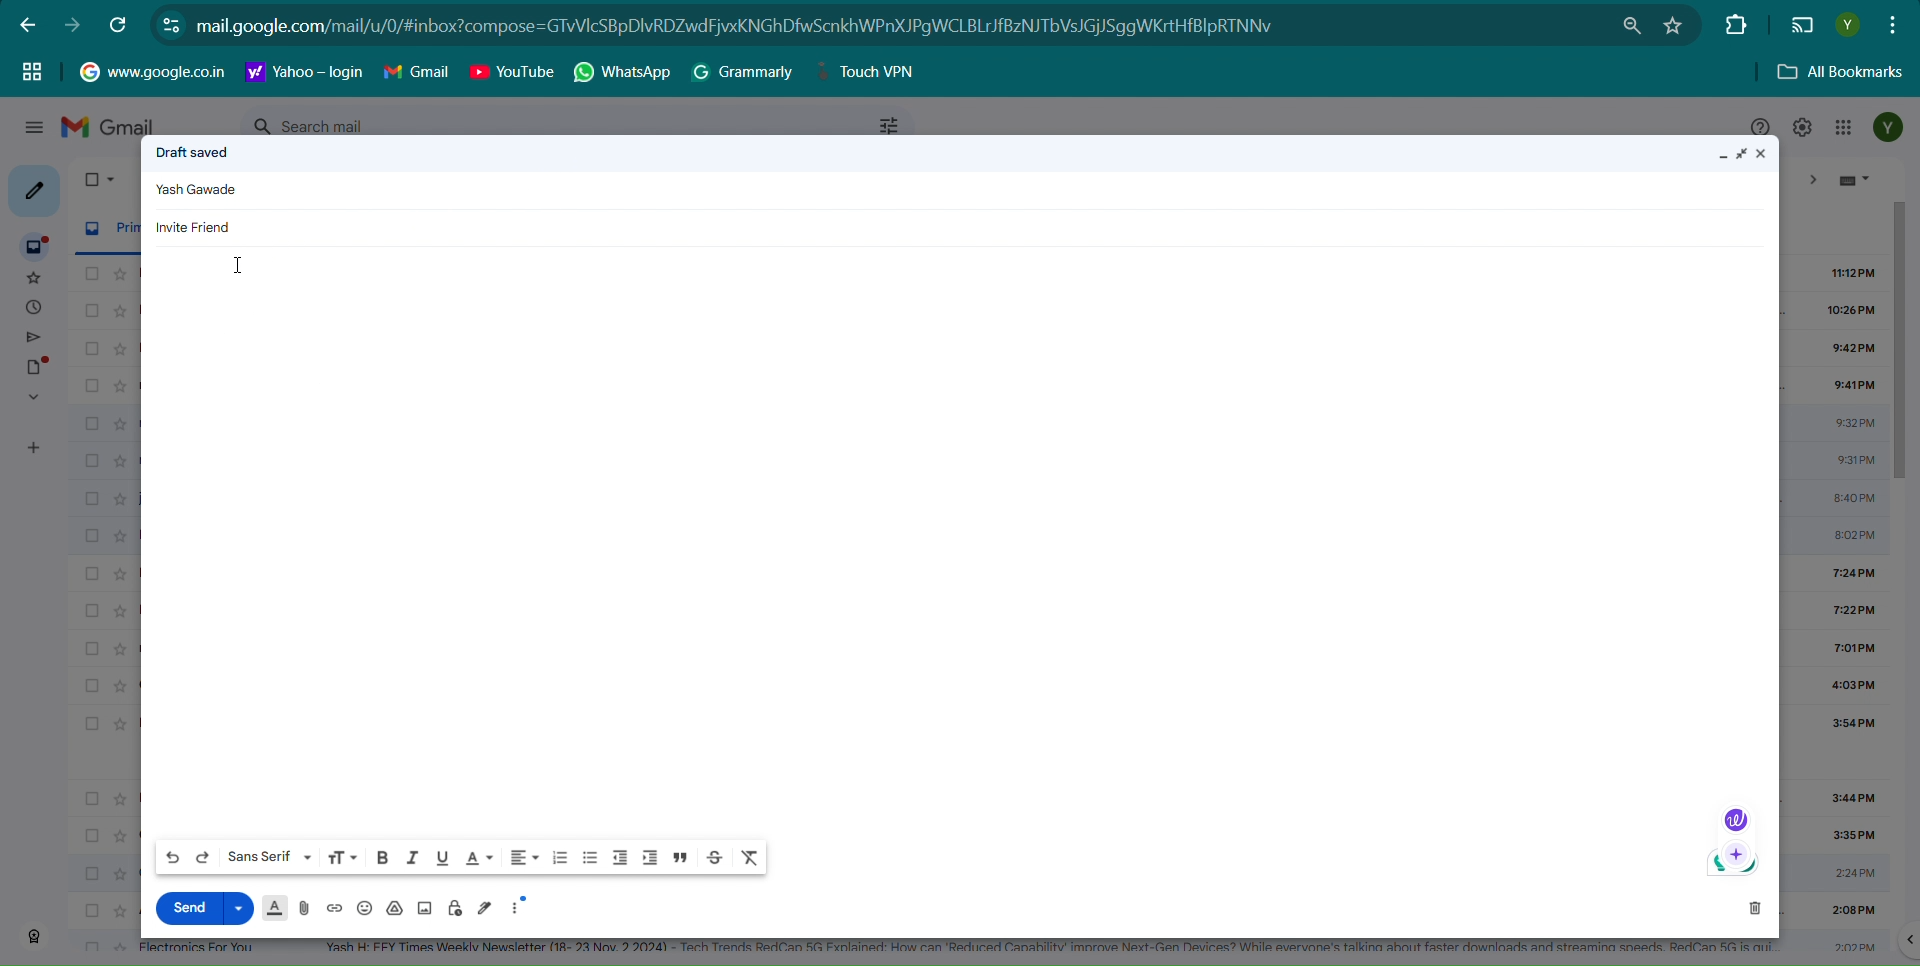 This screenshot has height=966, width=1920. What do you see at coordinates (486, 907) in the screenshot?
I see `Insert Signature` at bounding box center [486, 907].